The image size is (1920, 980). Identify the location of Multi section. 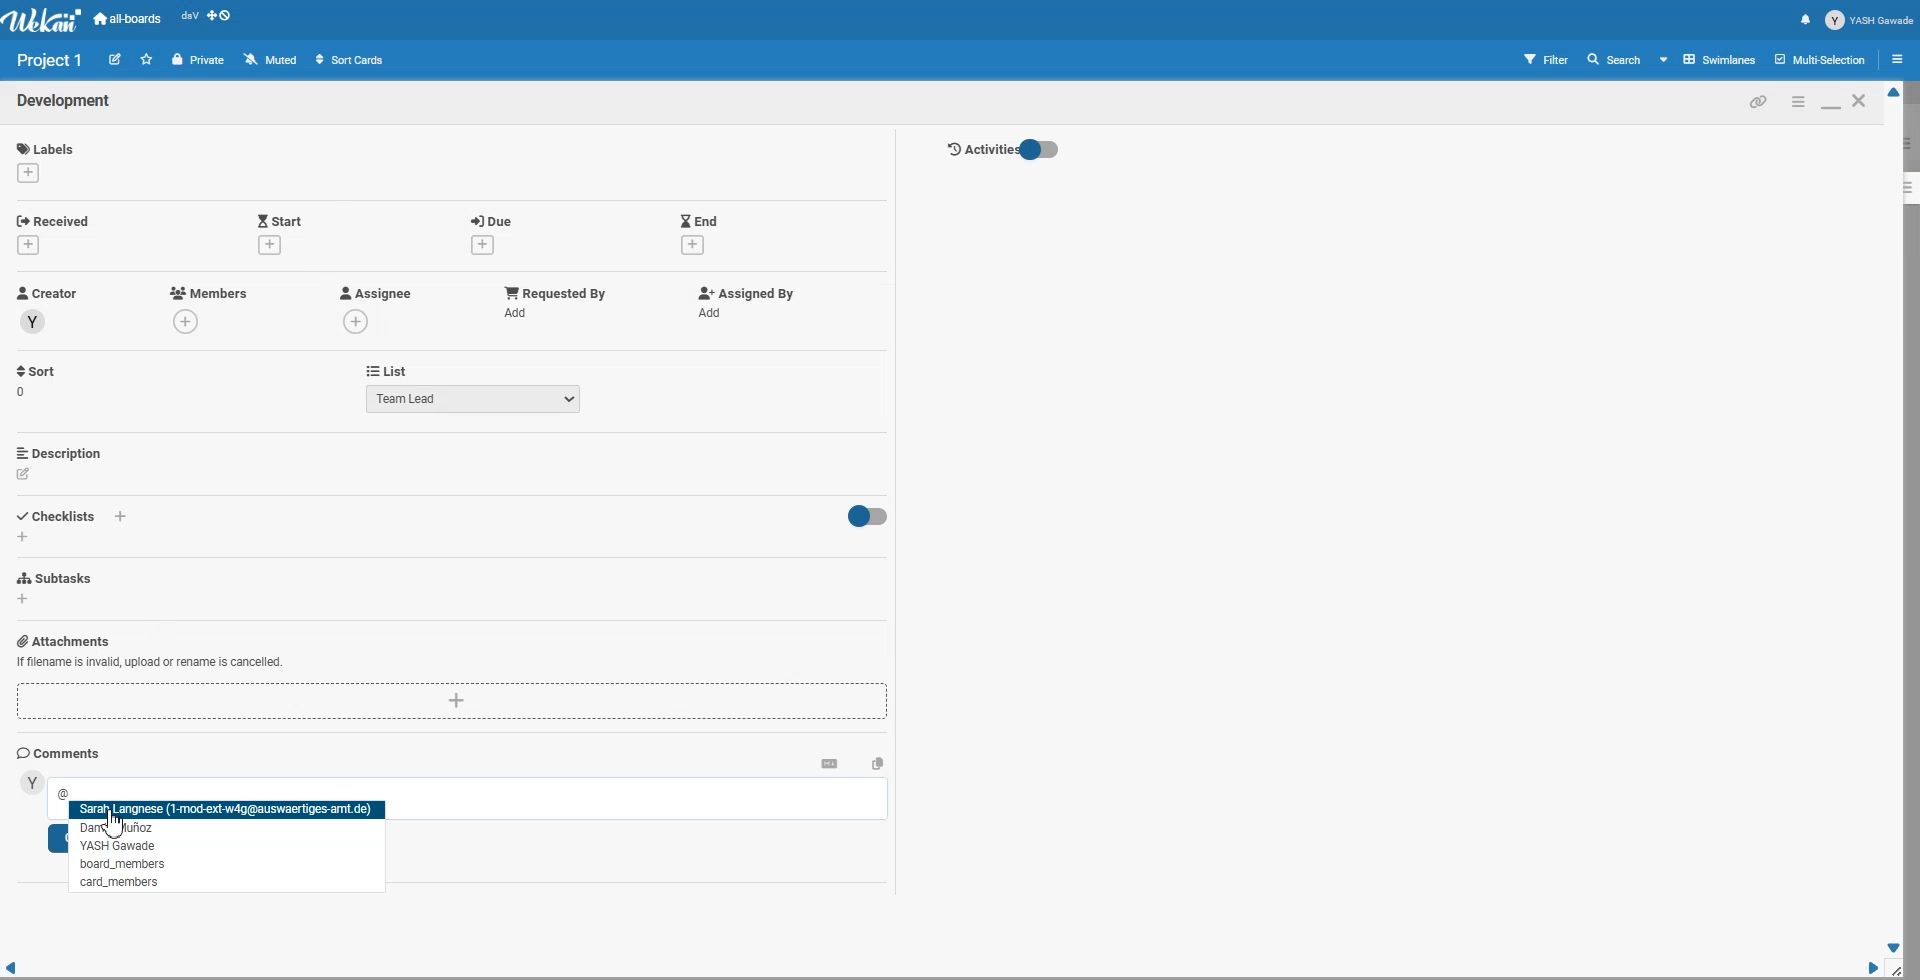
(1822, 59).